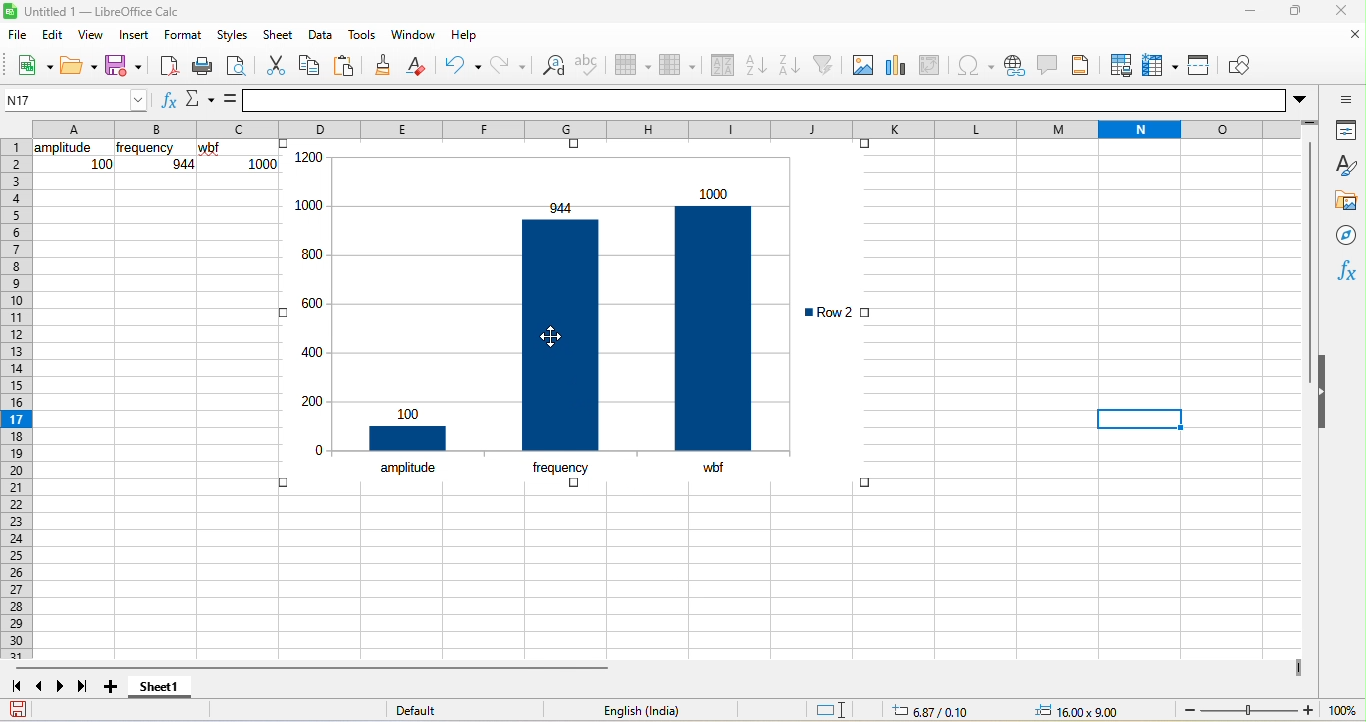 The height and width of the screenshot is (722, 1366). I want to click on row, so click(633, 65).